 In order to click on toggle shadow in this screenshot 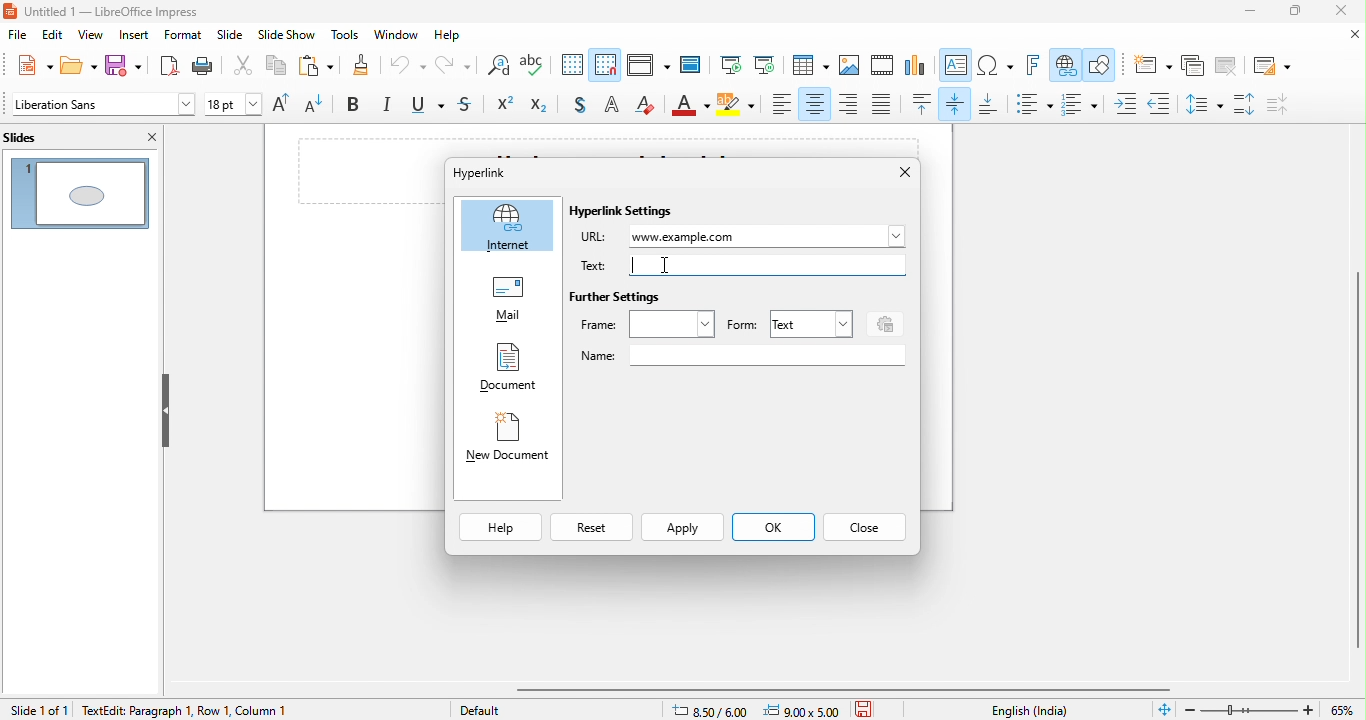, I will do `click(578, 106)`.